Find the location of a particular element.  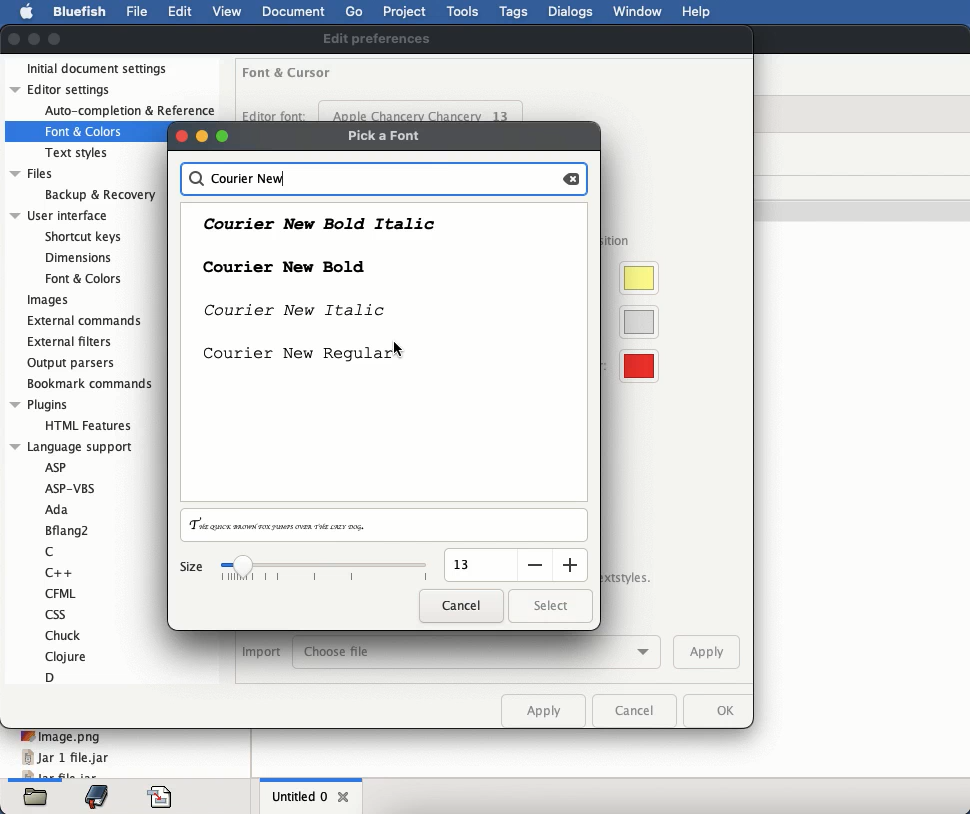

apple chancery chancery  is located at coordinates (424, 112).